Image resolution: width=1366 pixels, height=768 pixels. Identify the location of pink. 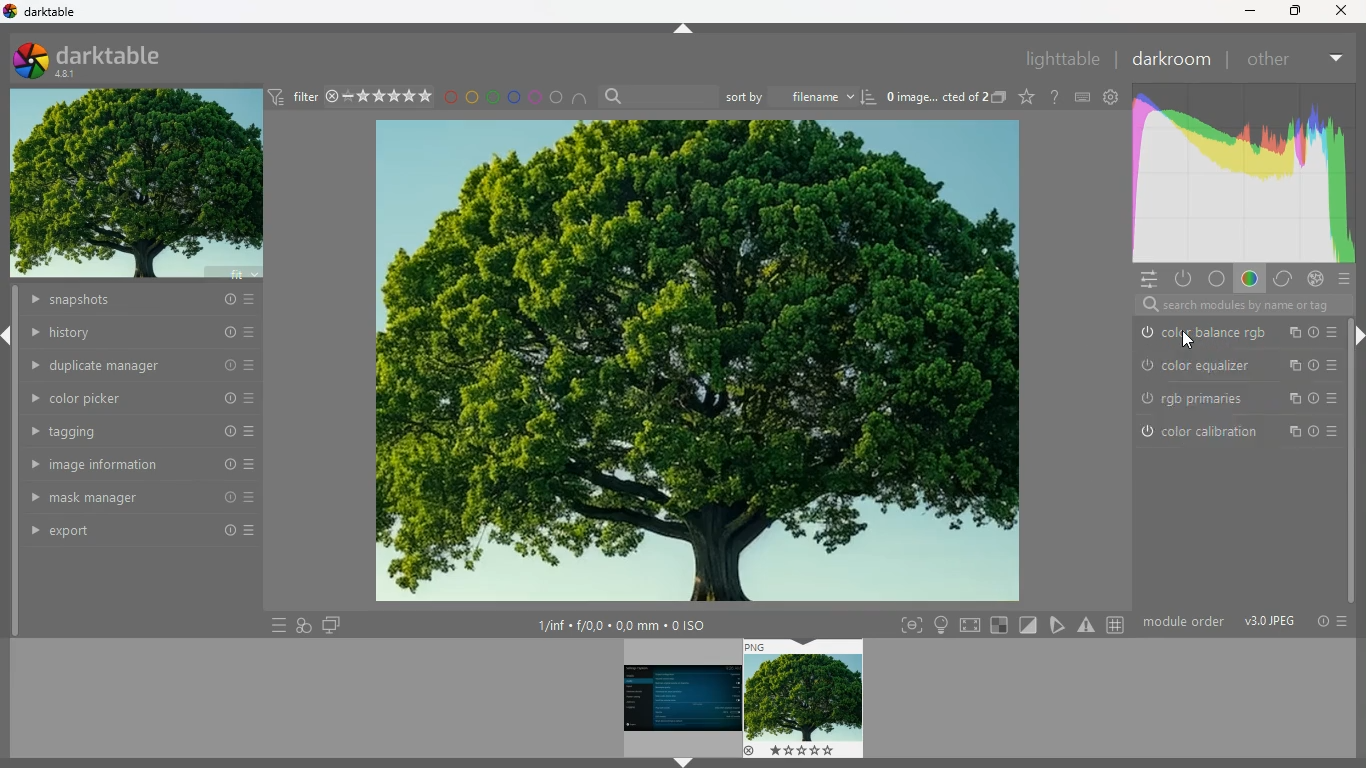
(536, 97).